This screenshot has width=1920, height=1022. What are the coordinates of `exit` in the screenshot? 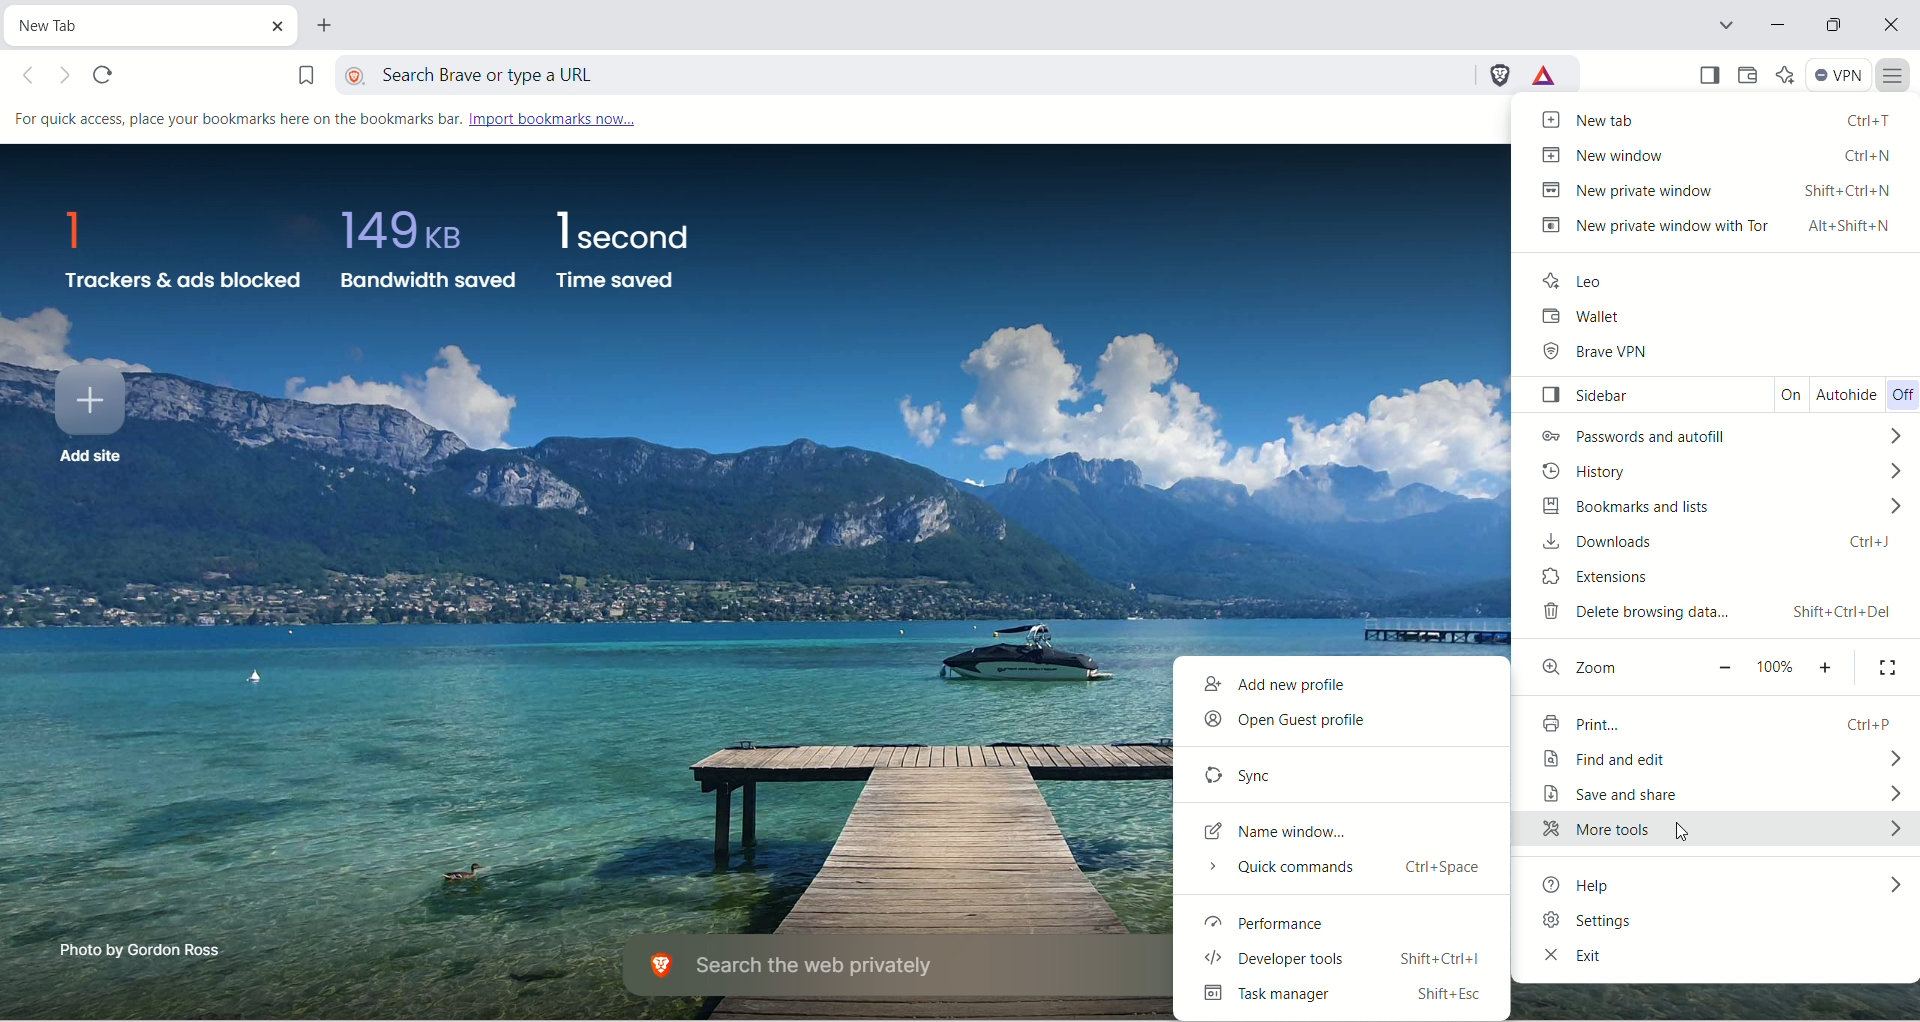 It's located at (1715, 961).